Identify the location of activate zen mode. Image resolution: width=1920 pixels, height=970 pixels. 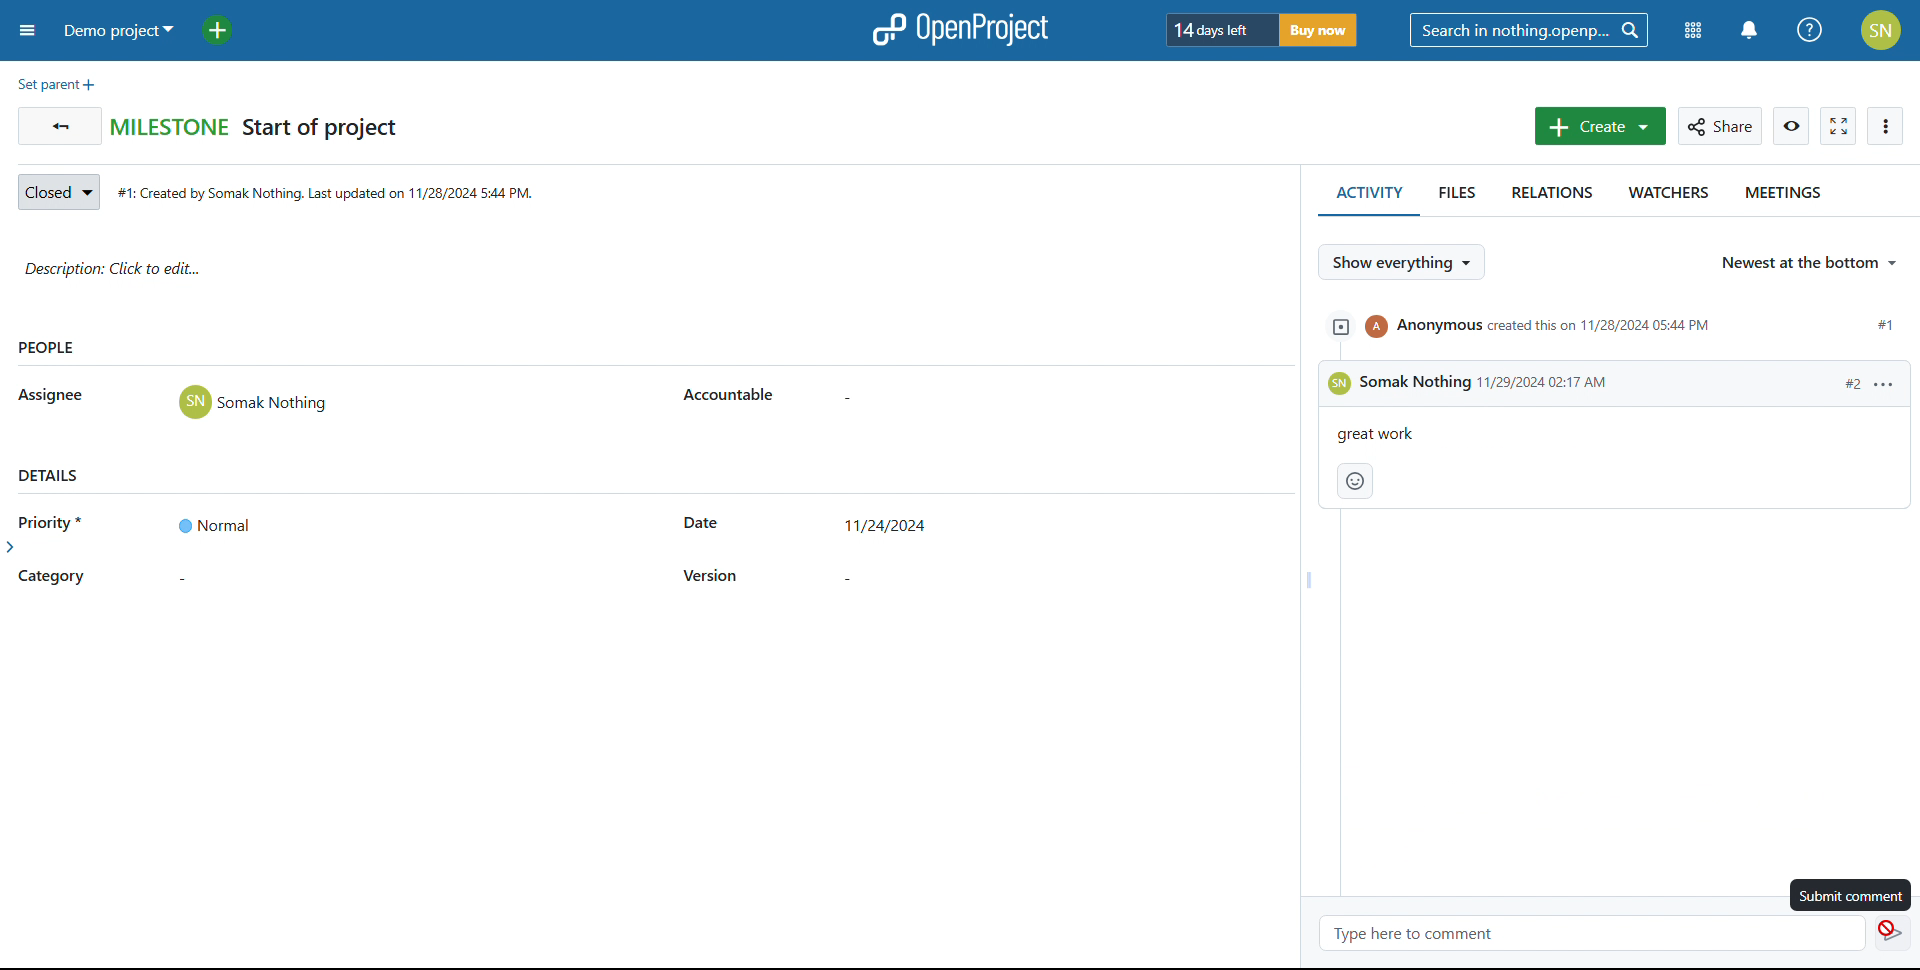
(1839, 127).